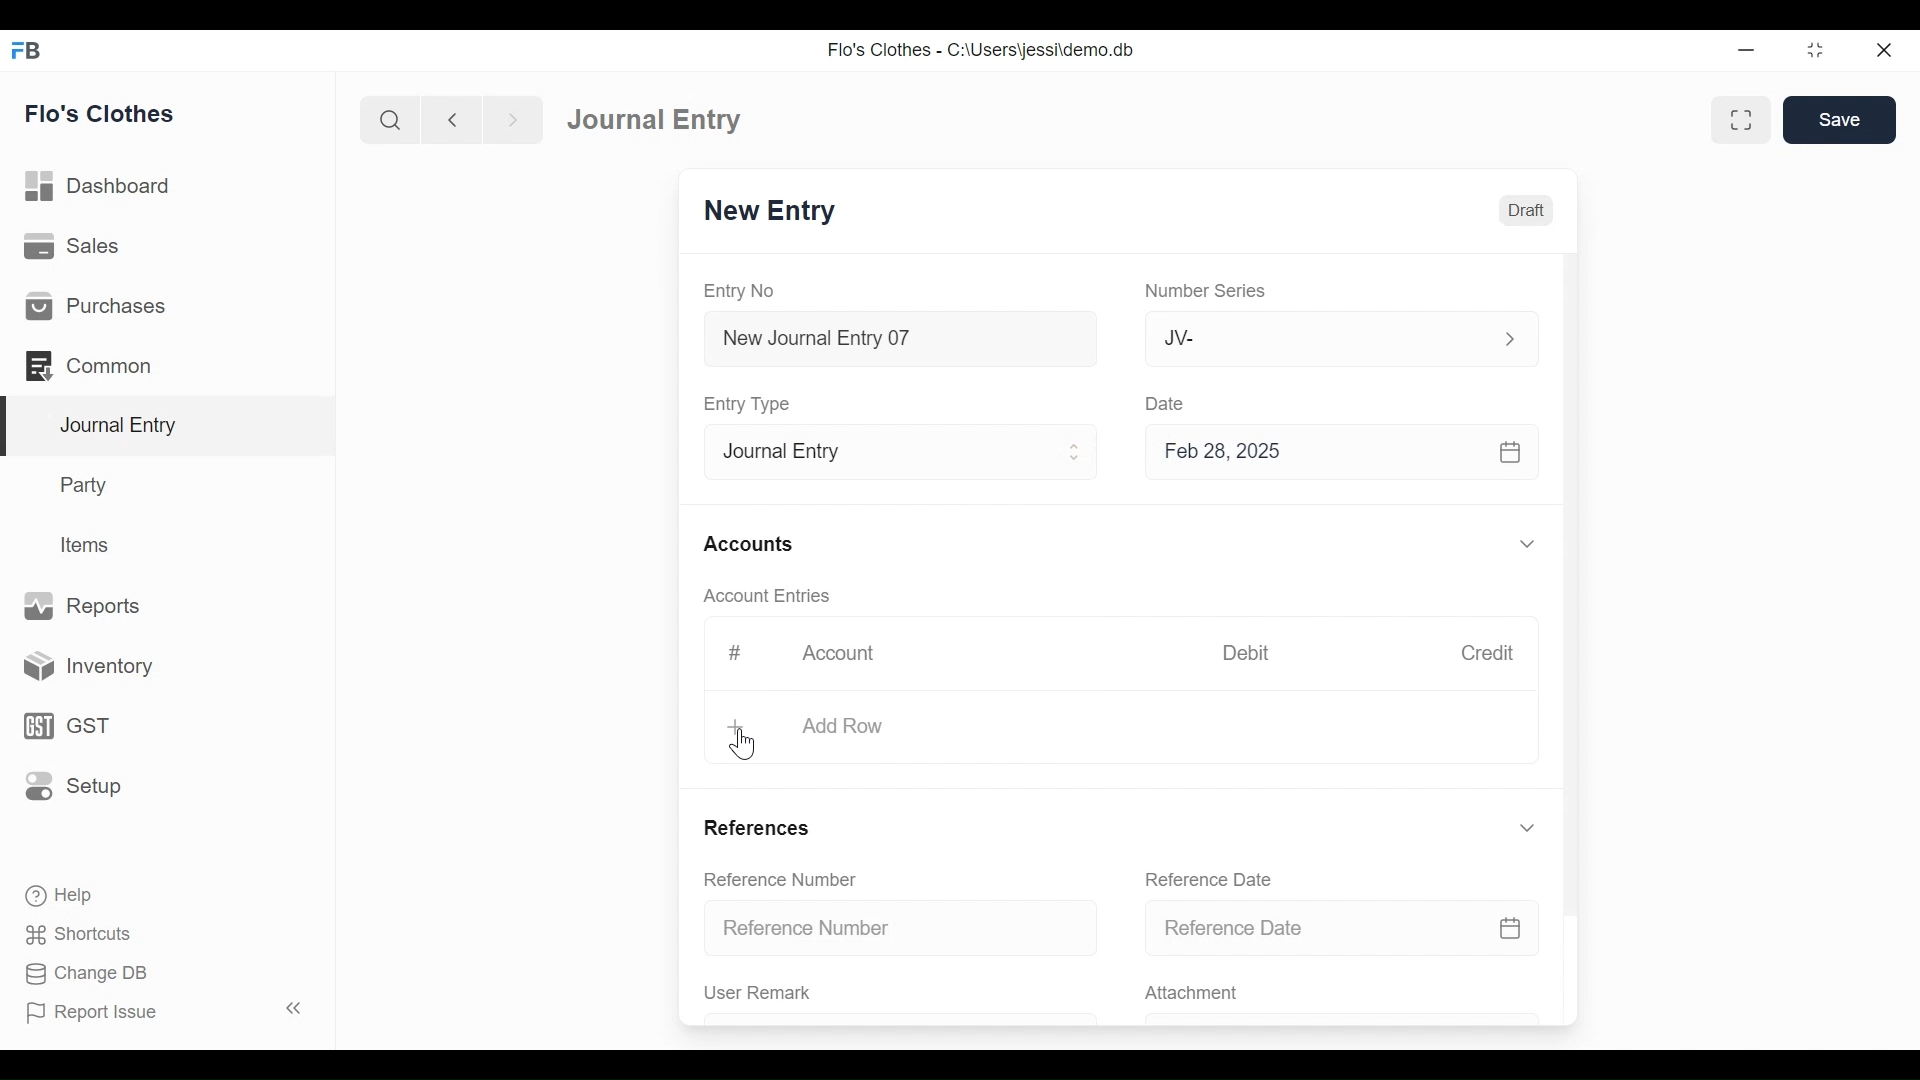  Describe the element at coordinates (782, 881) in the screenshot. I see `Reference Number` at that location.